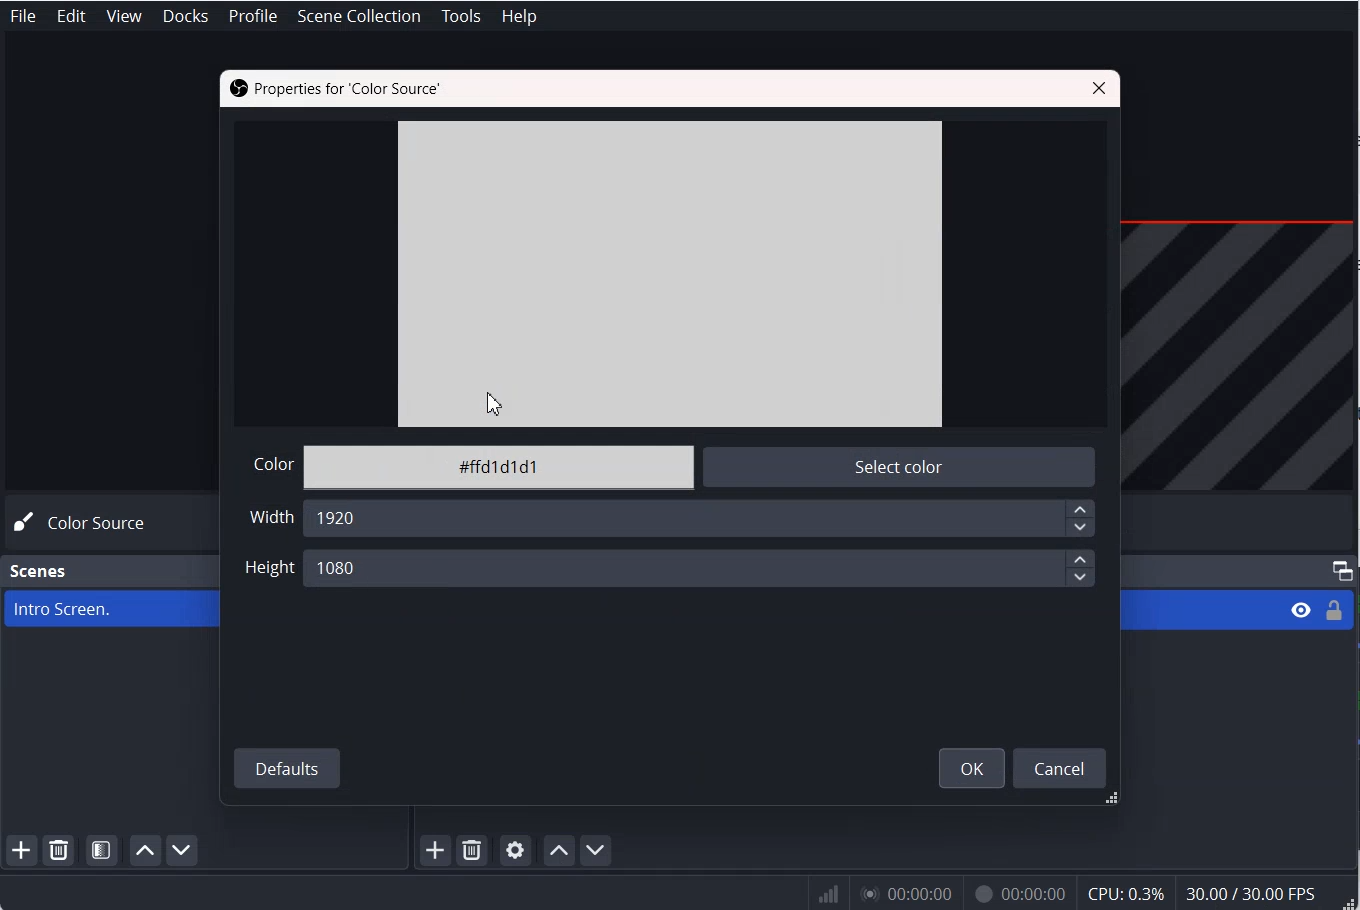 The width and height of the screenshot is (1360, 910). What do you see at coordinates (125, 16) in the screenshot?
I see `View` at bounding box center [125, 16].